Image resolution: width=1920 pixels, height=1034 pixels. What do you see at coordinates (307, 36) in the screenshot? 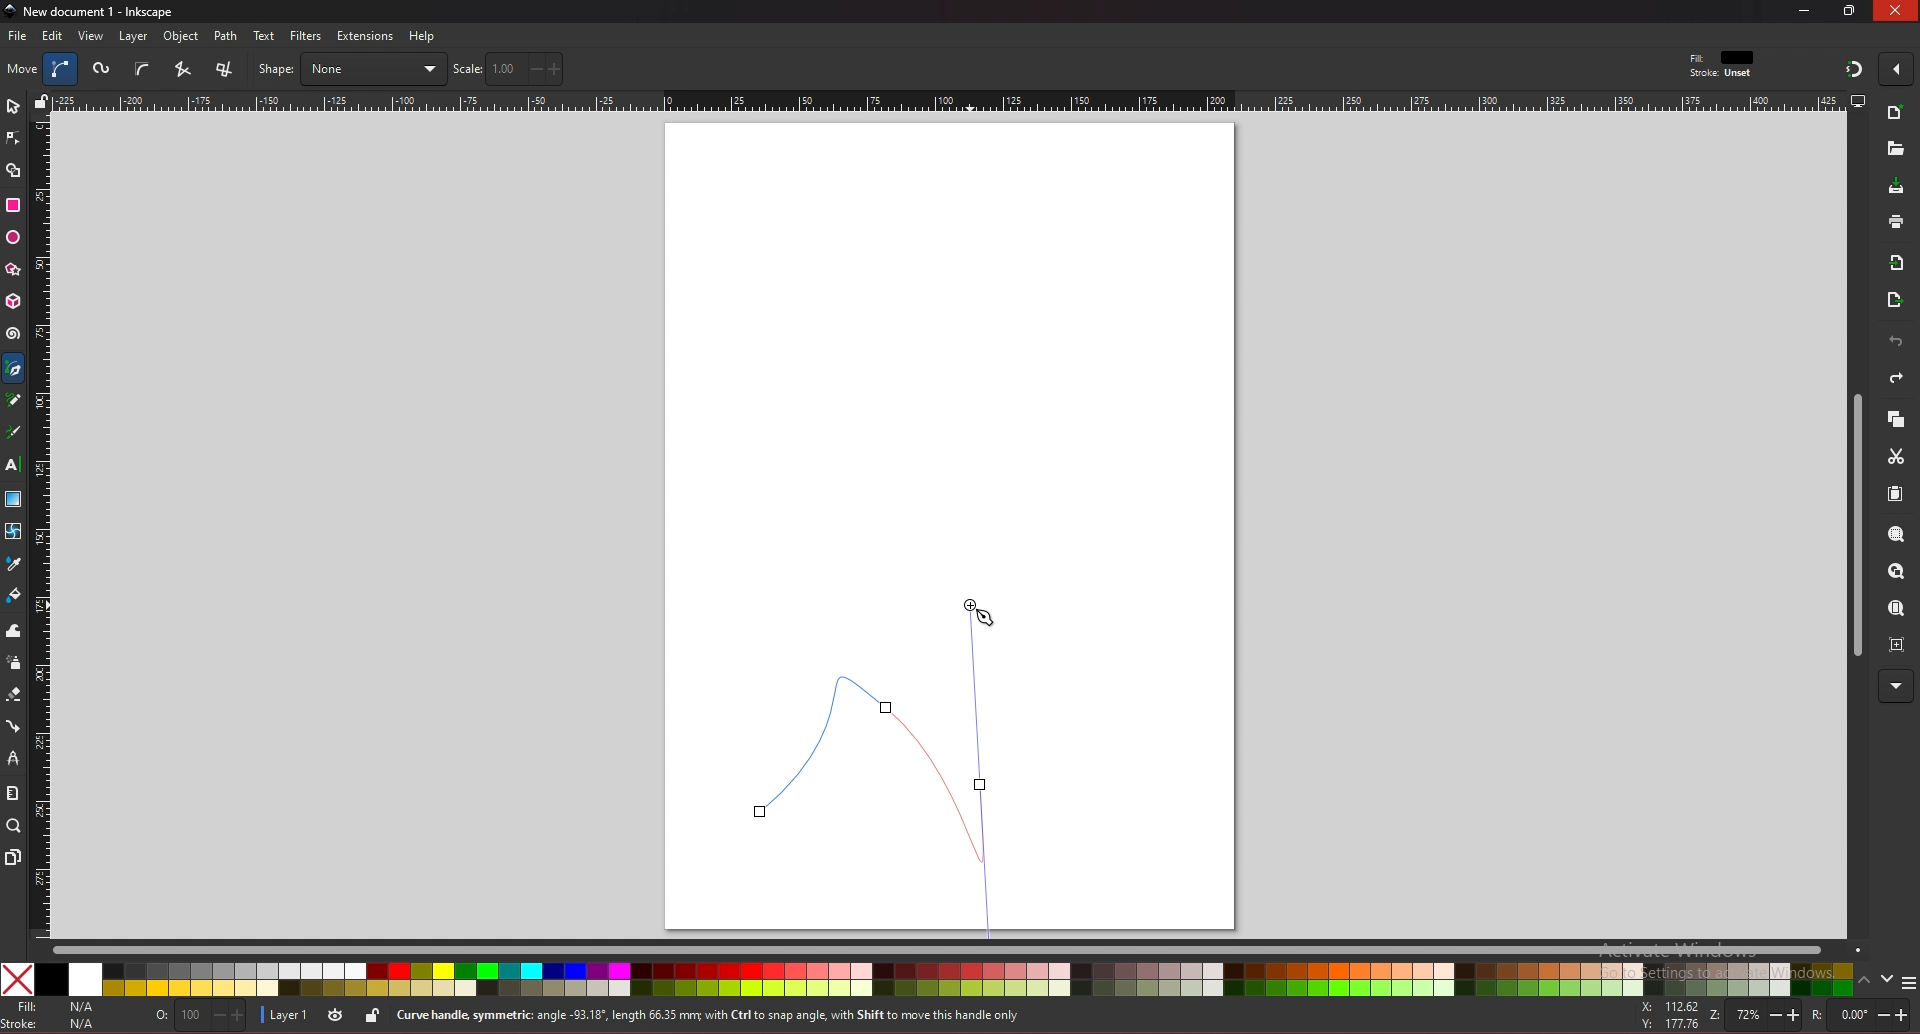
I see `filters` at bounding box center [307, 36].